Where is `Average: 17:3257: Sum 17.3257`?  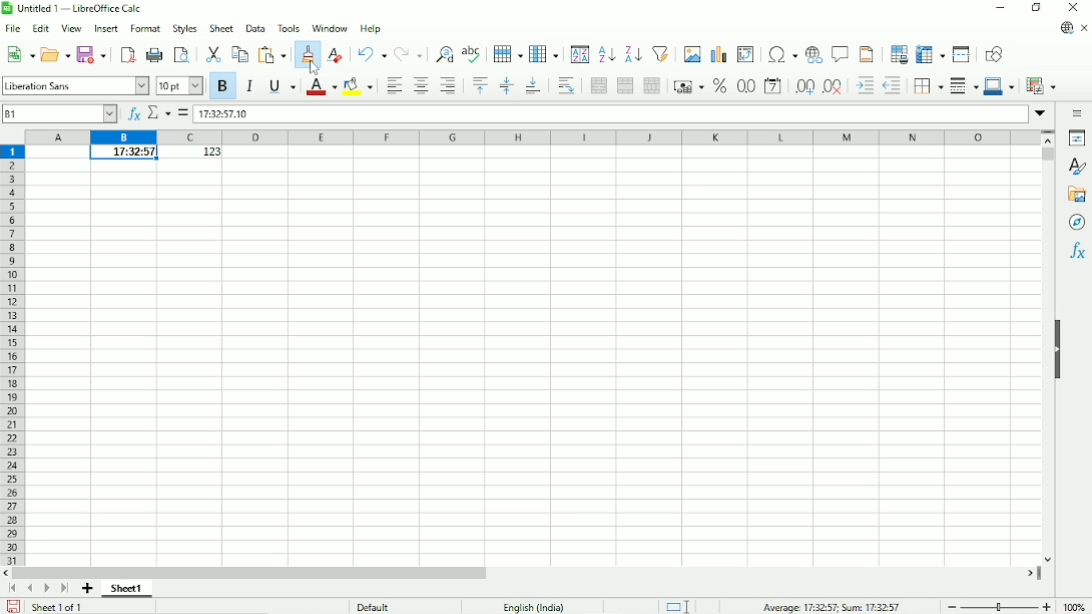 Average: 17:3257: Sum 17.3257 is located at coordinates (832, 606).